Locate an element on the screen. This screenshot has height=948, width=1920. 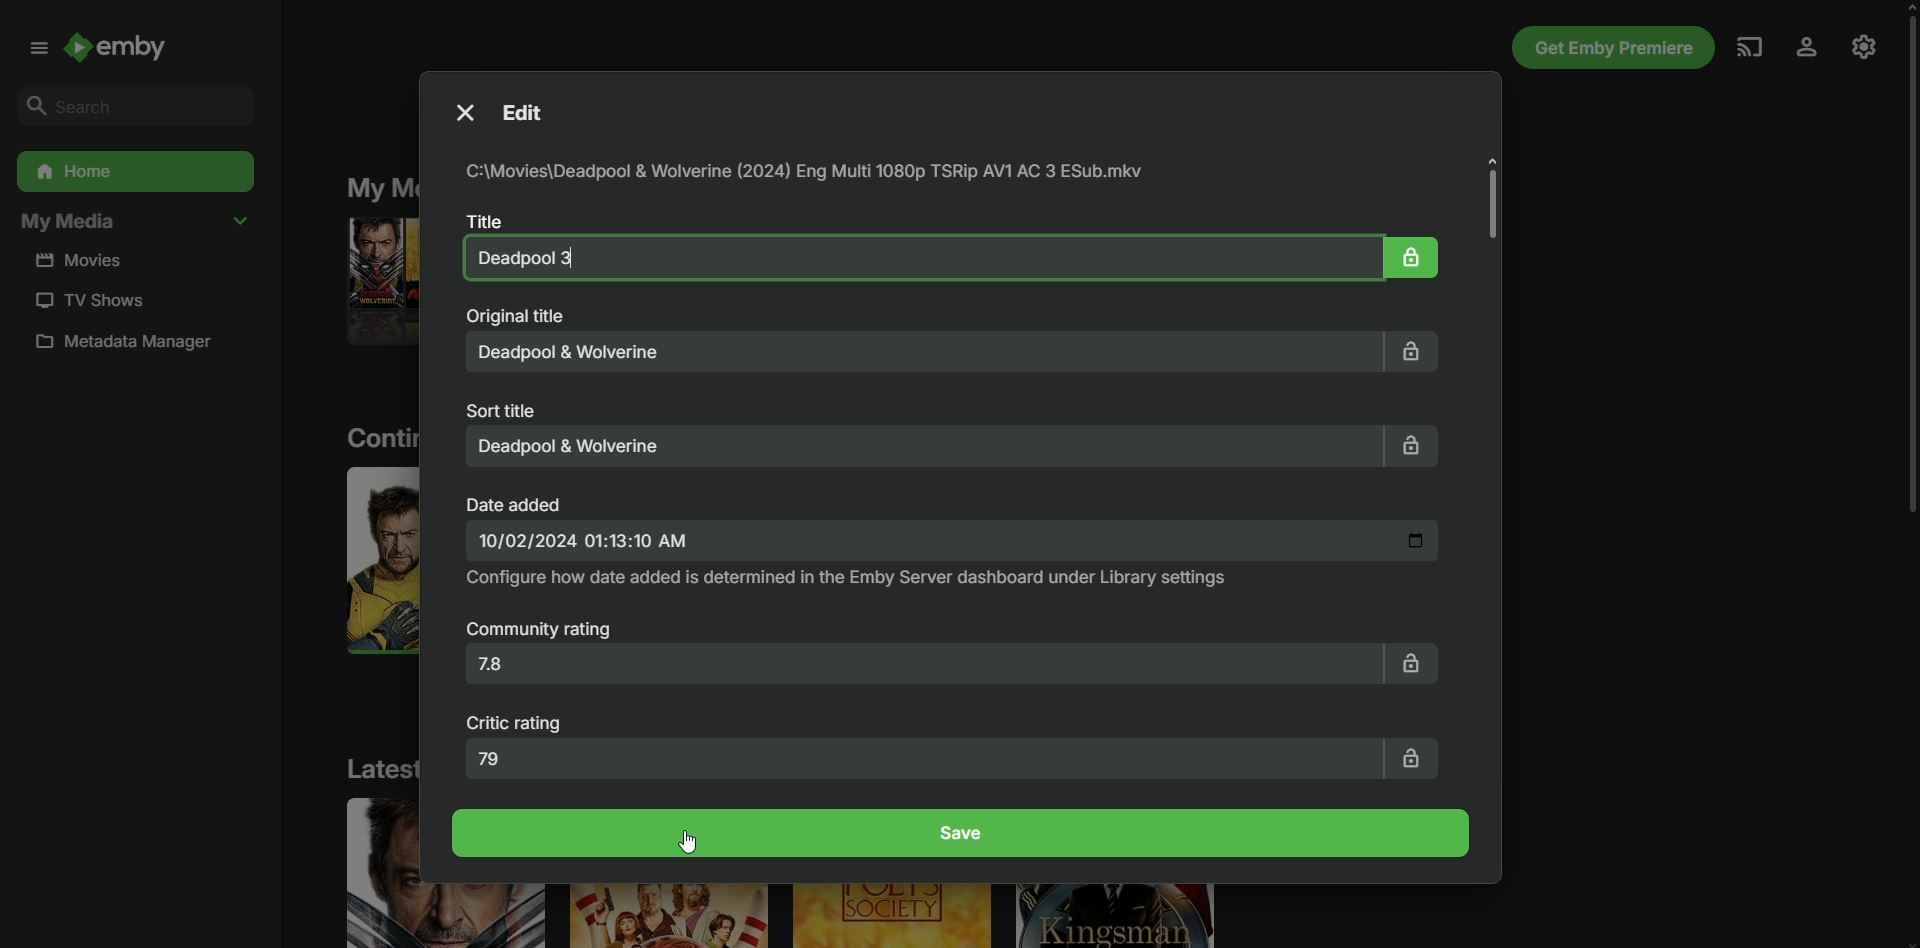
Date and Time is located at coordinates (952, 542).